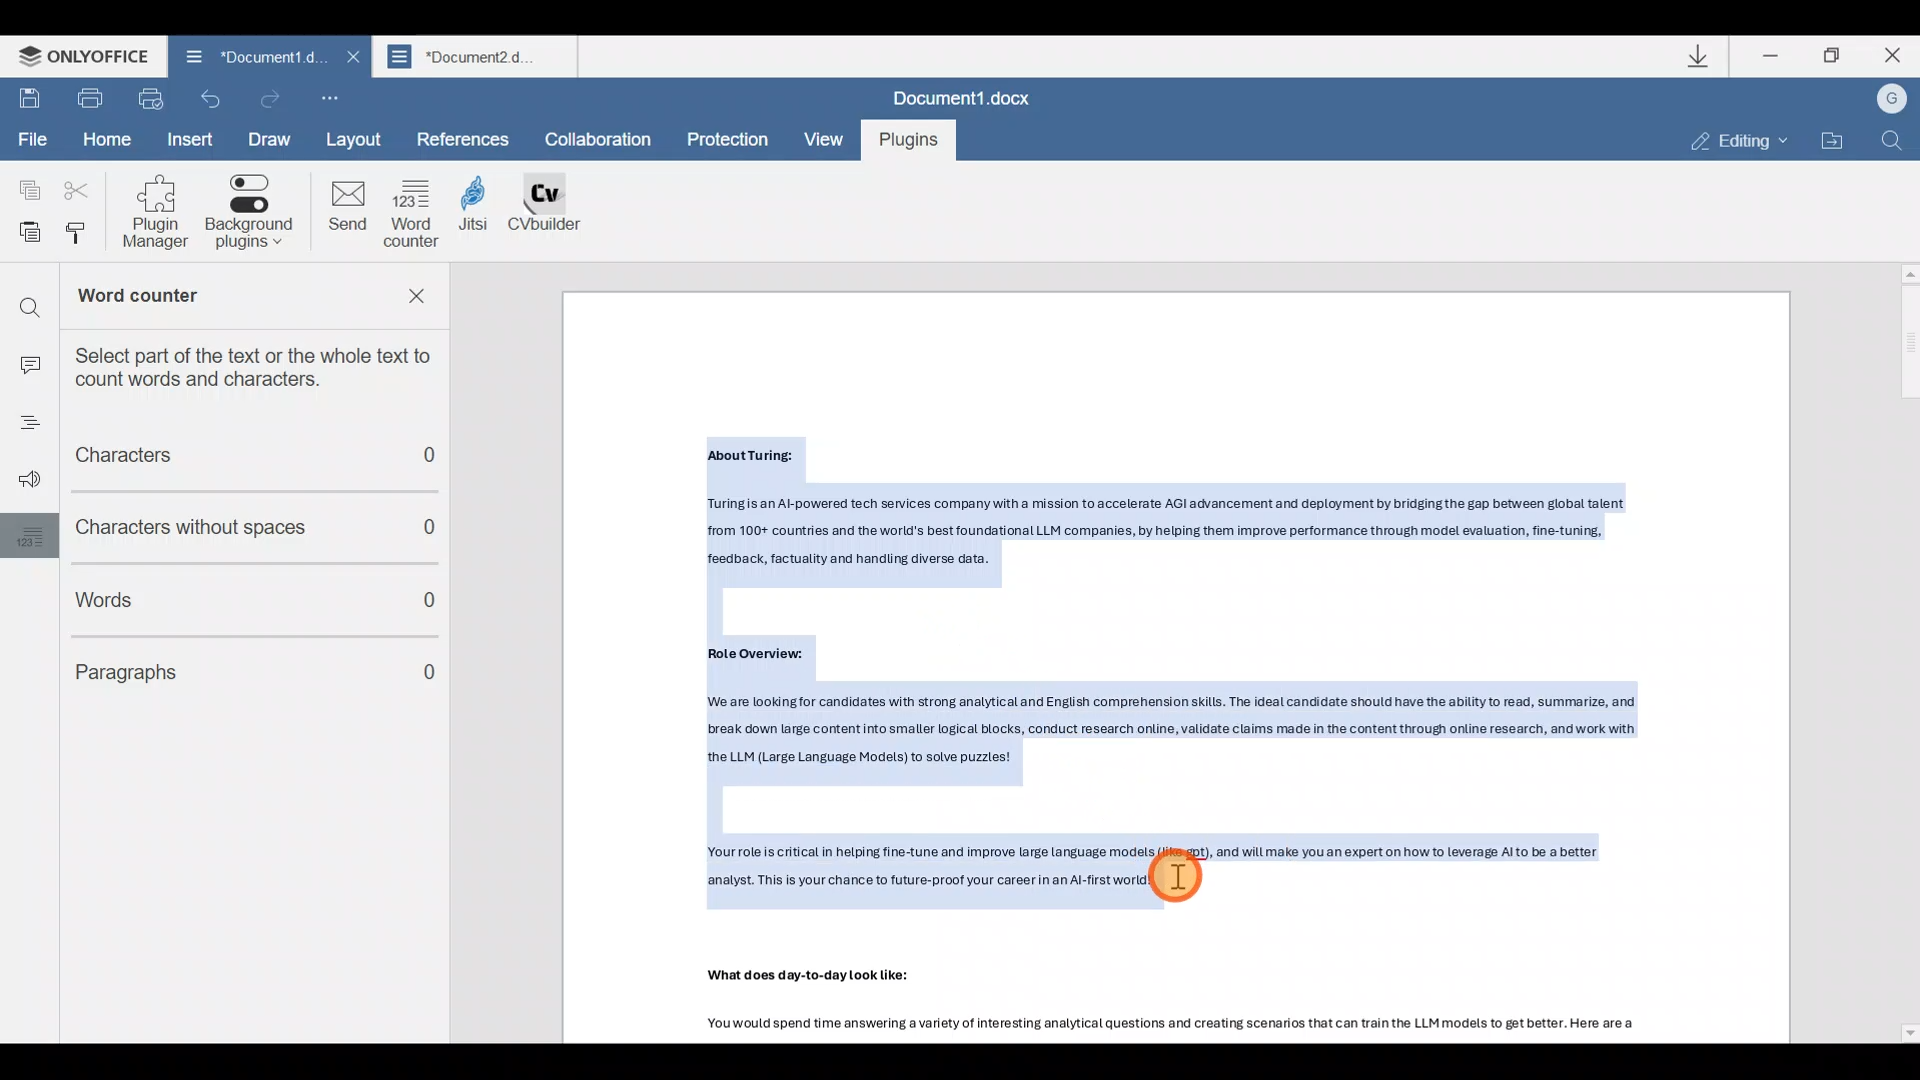 Image resolution: width=1920 pixels, height=1080 pixels. Describe the element at coordinates (24, 481) in the screenshot. I see `Voice settings` at that location.